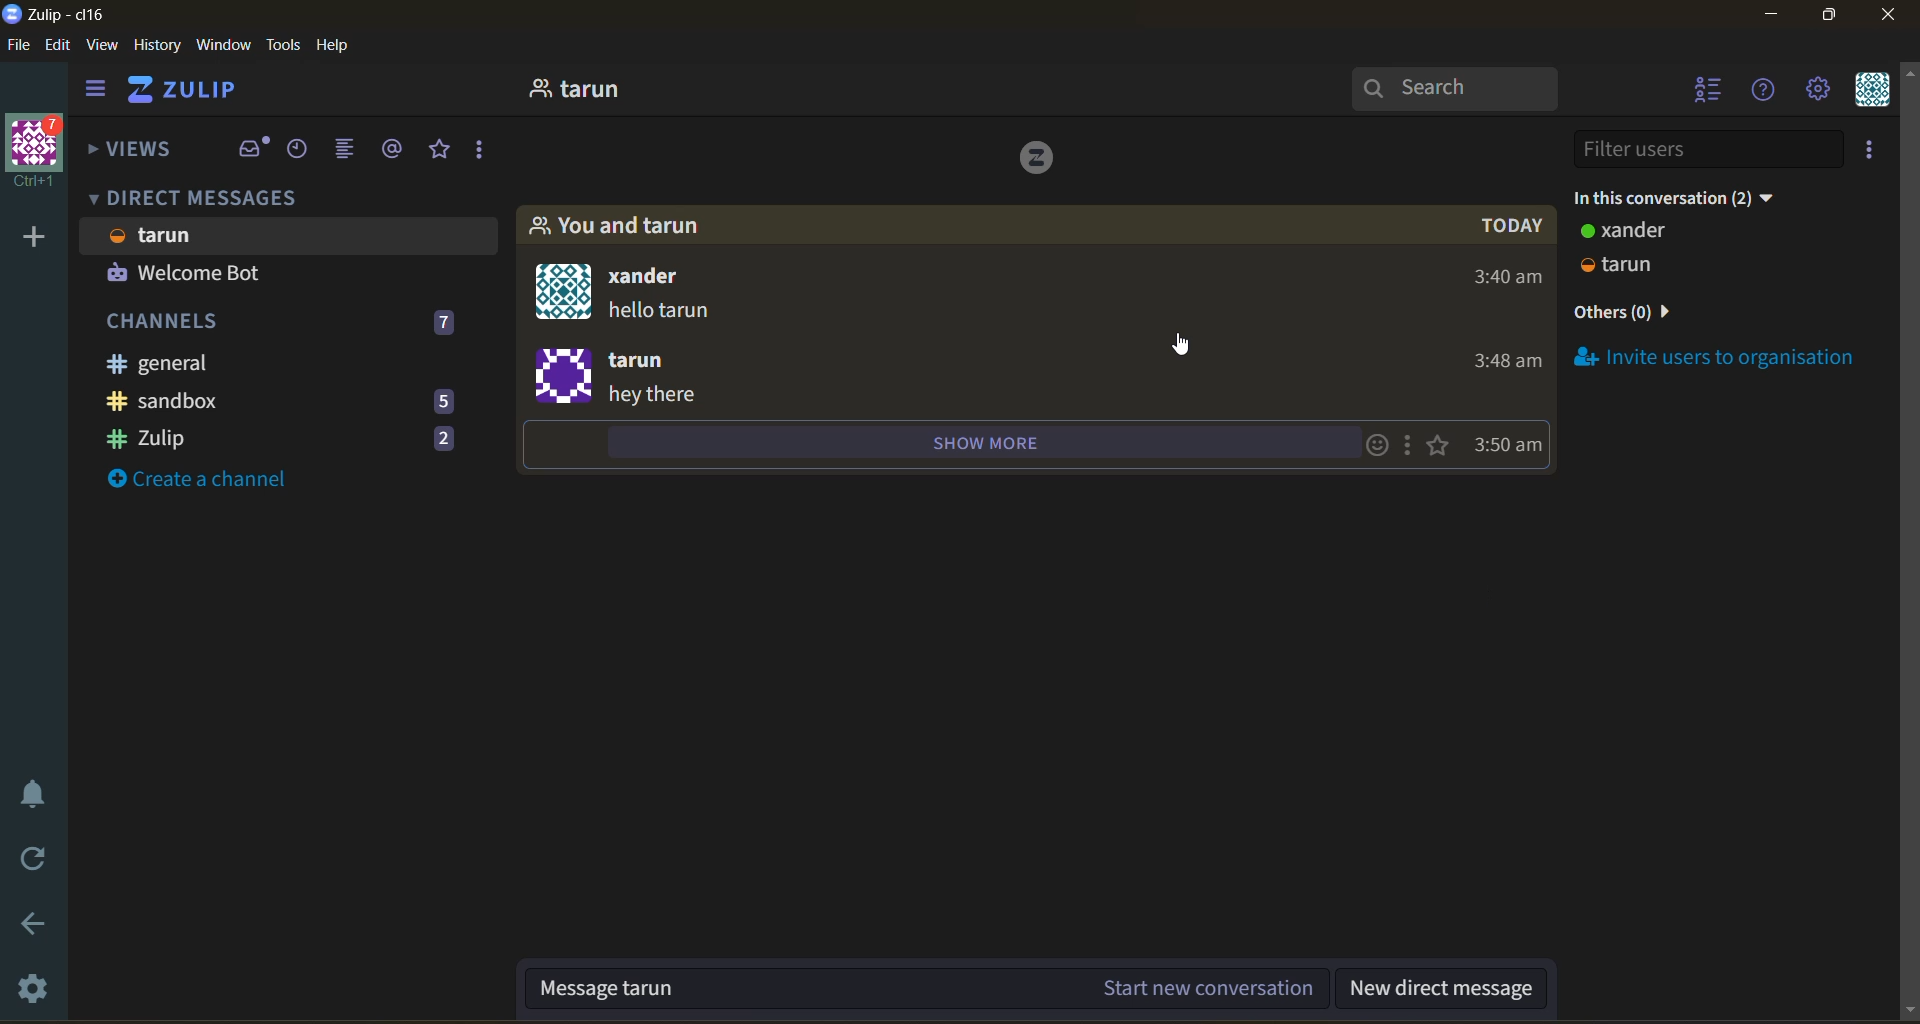 Image resolution: width=1920 pixels, height=1024 pixels. I want to click on invite users to organisation, so click(1866, 149).